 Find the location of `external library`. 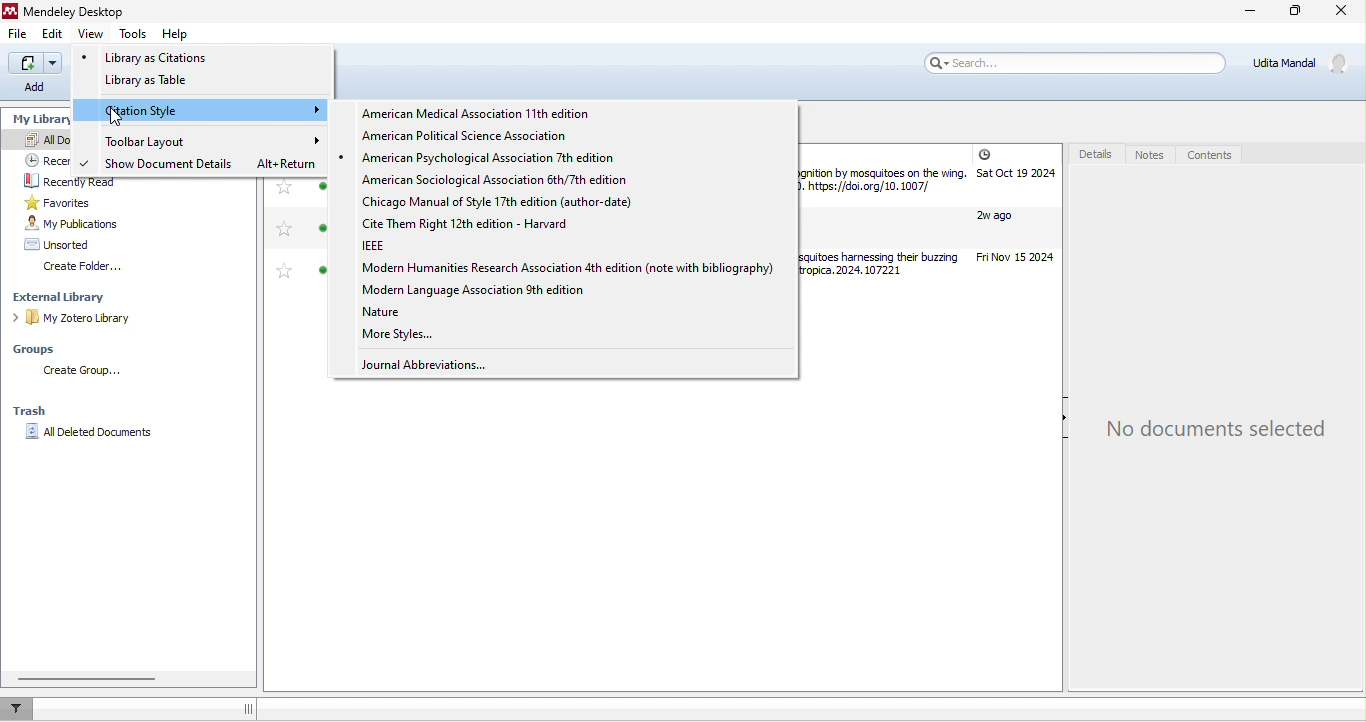

external library is located at coordinates (70, 298).